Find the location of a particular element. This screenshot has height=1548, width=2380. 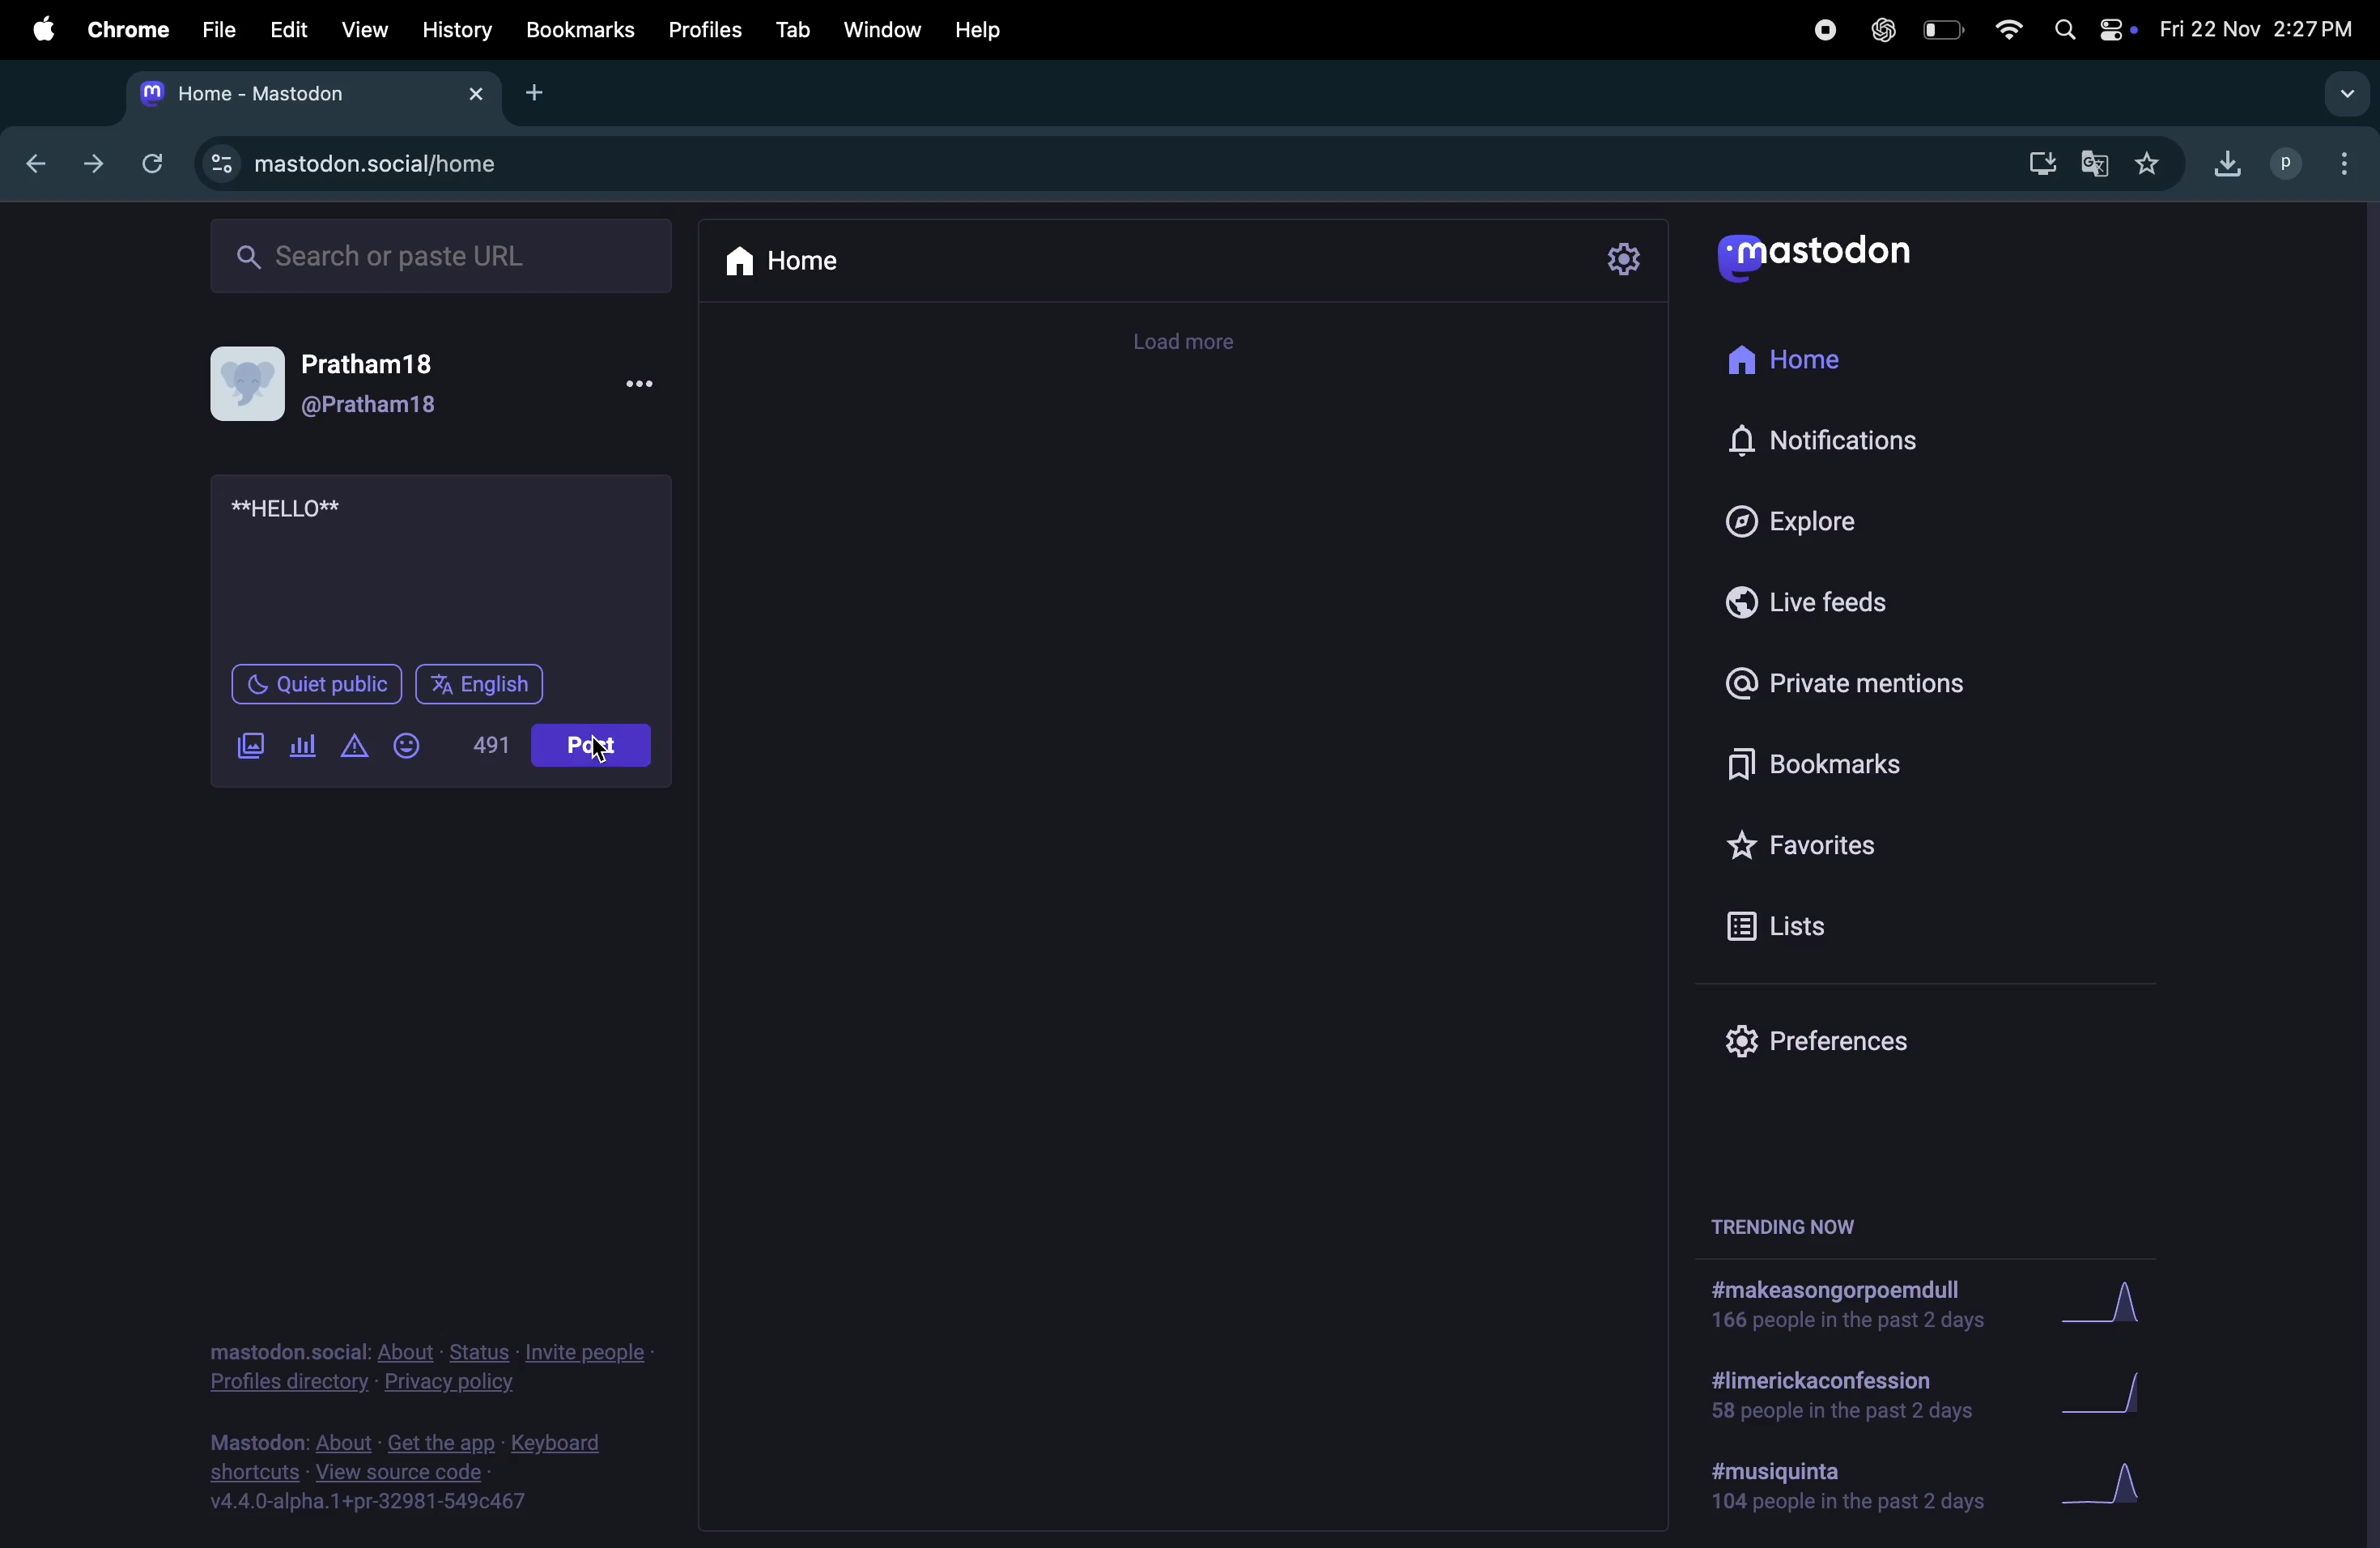

record is located at coordinates (1832, 29).